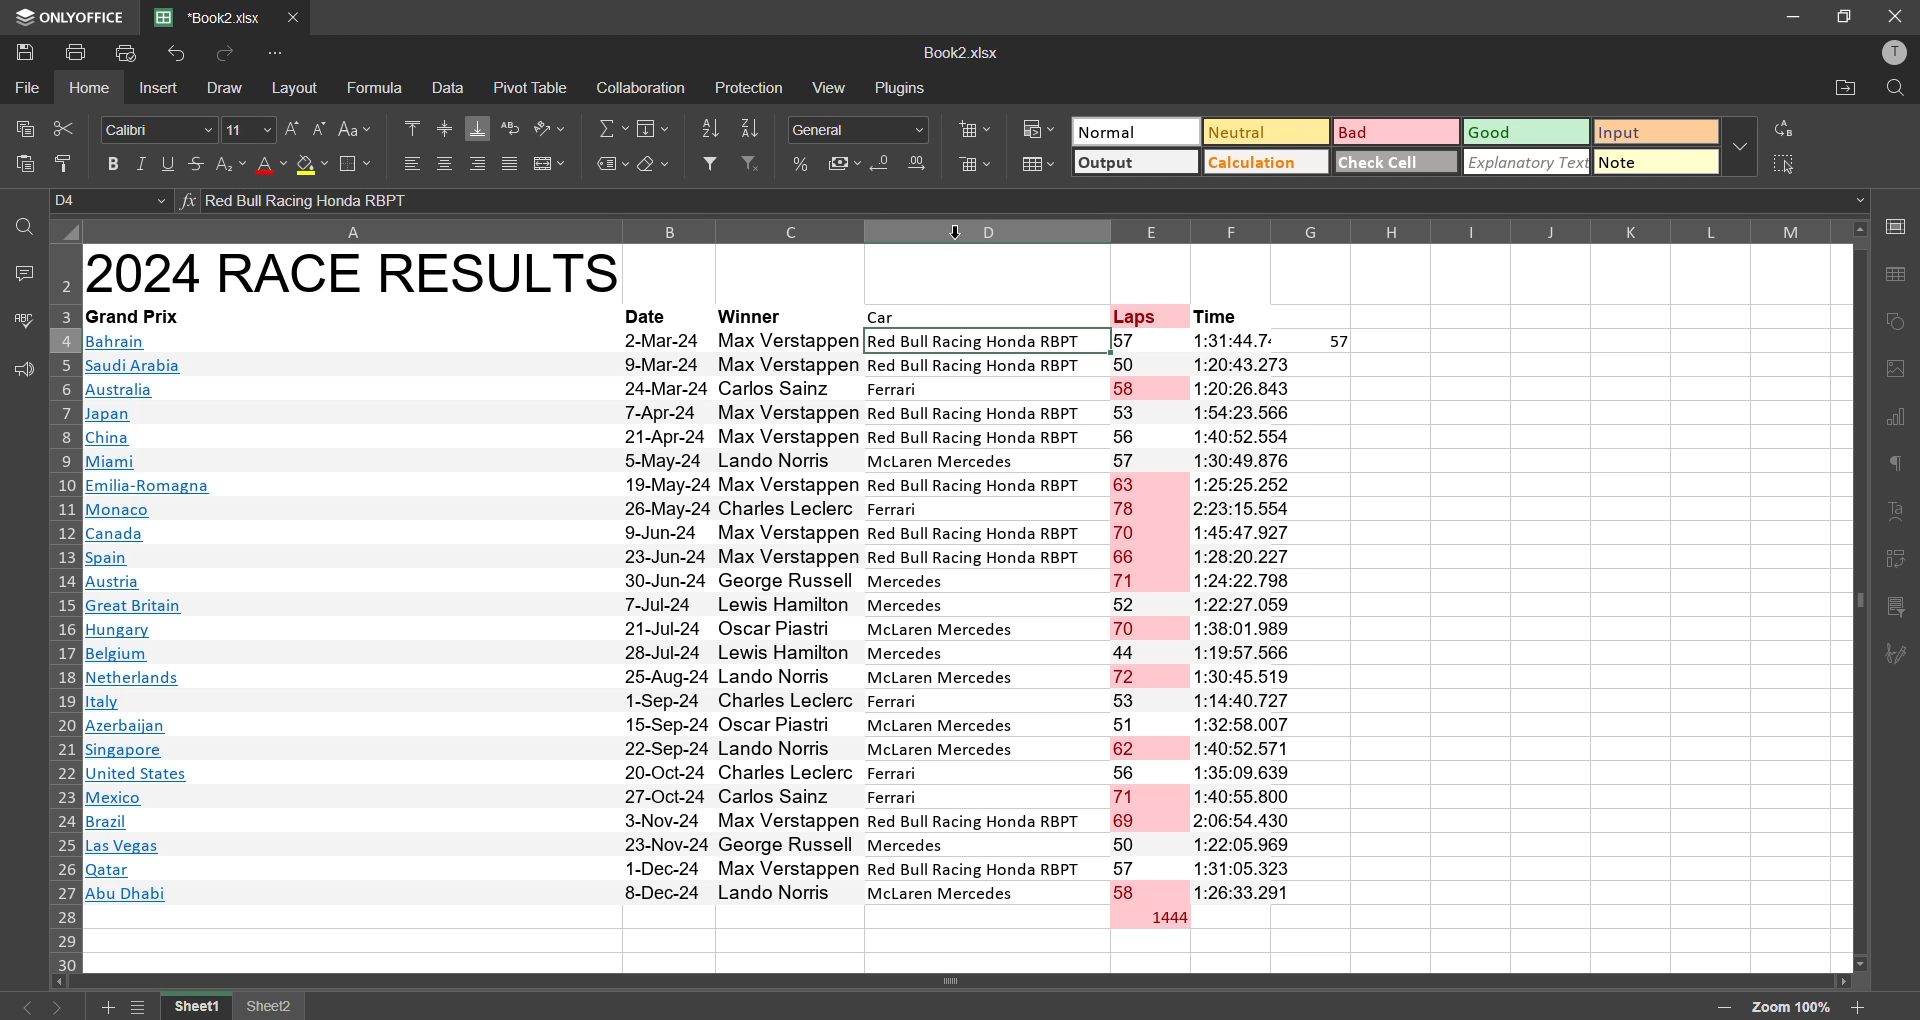 The height and width of the screenshot is (1020, 1920). I want to click on save, so click(24, 50).